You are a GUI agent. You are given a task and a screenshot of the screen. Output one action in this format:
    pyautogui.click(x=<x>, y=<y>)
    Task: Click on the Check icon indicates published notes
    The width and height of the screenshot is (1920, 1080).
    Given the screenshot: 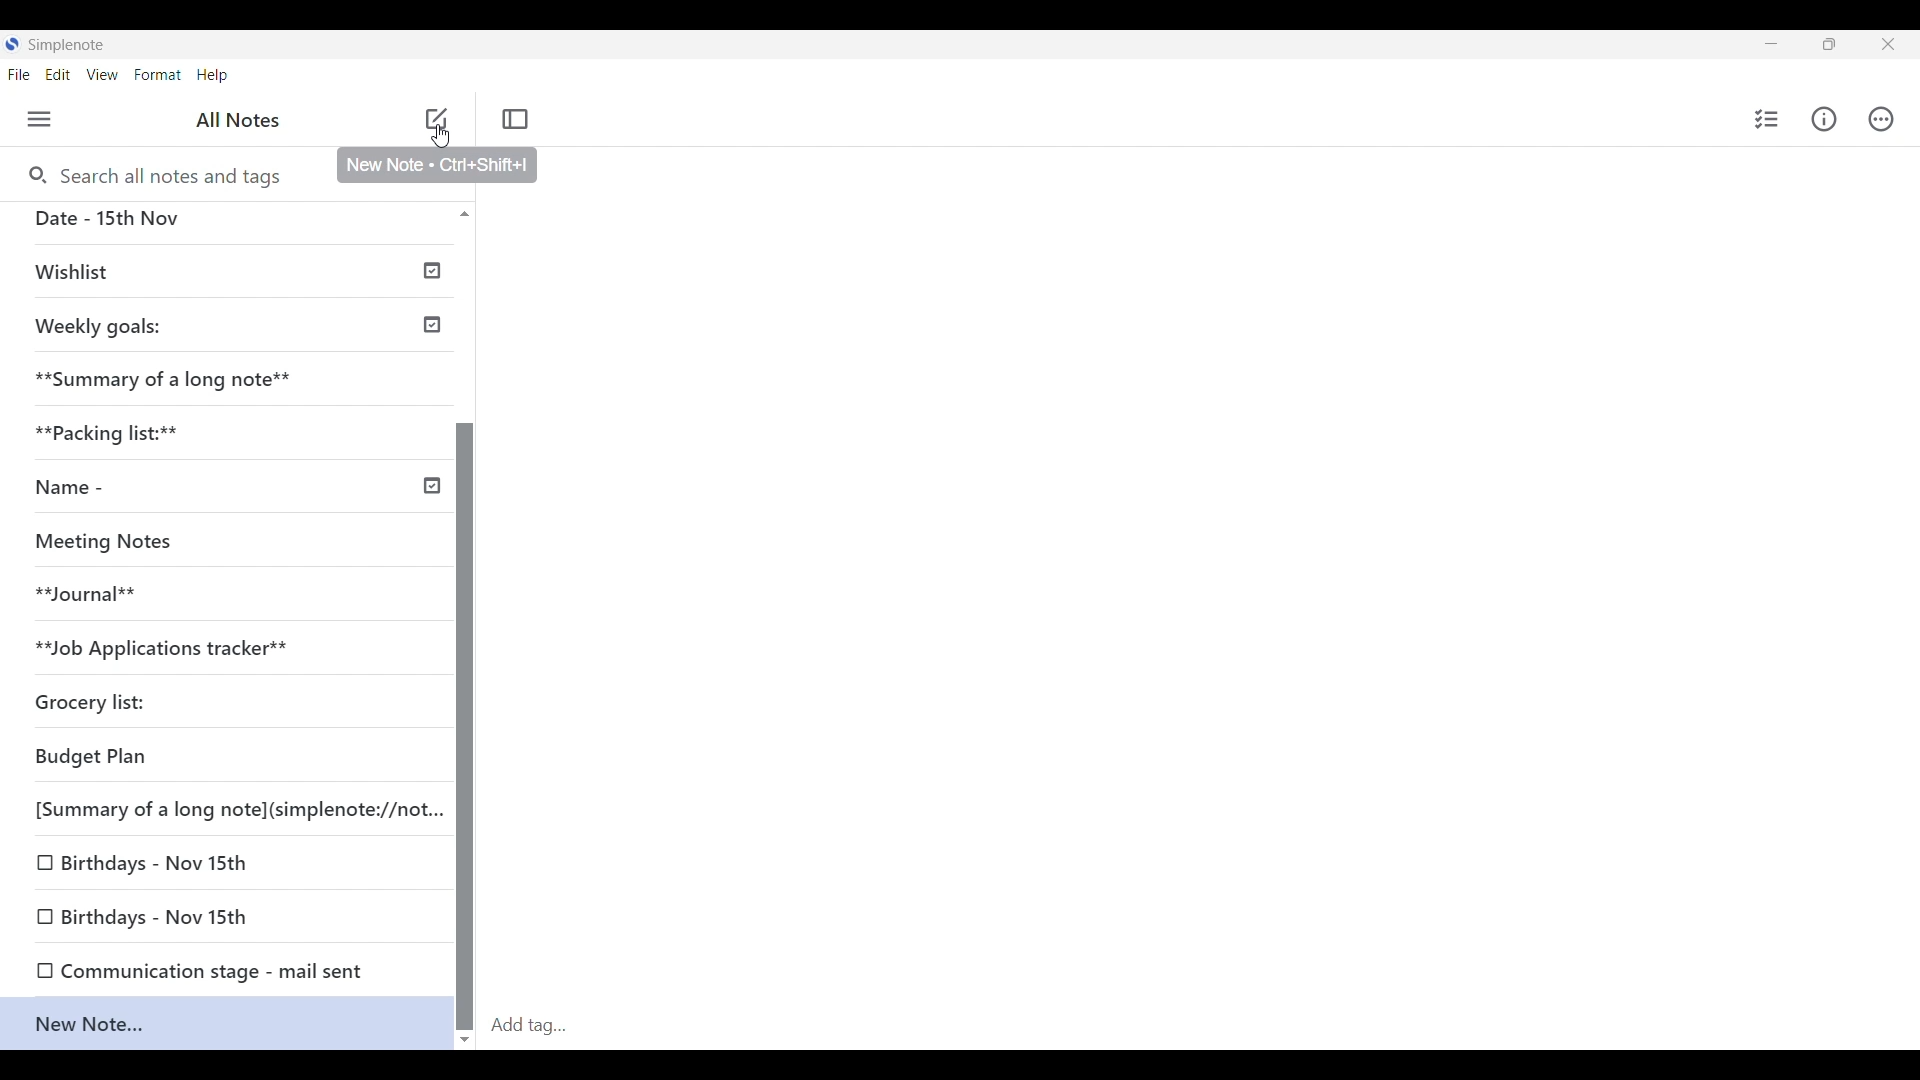 What is the action you would take?
    pyautogui.click(x=432, y=378)
    